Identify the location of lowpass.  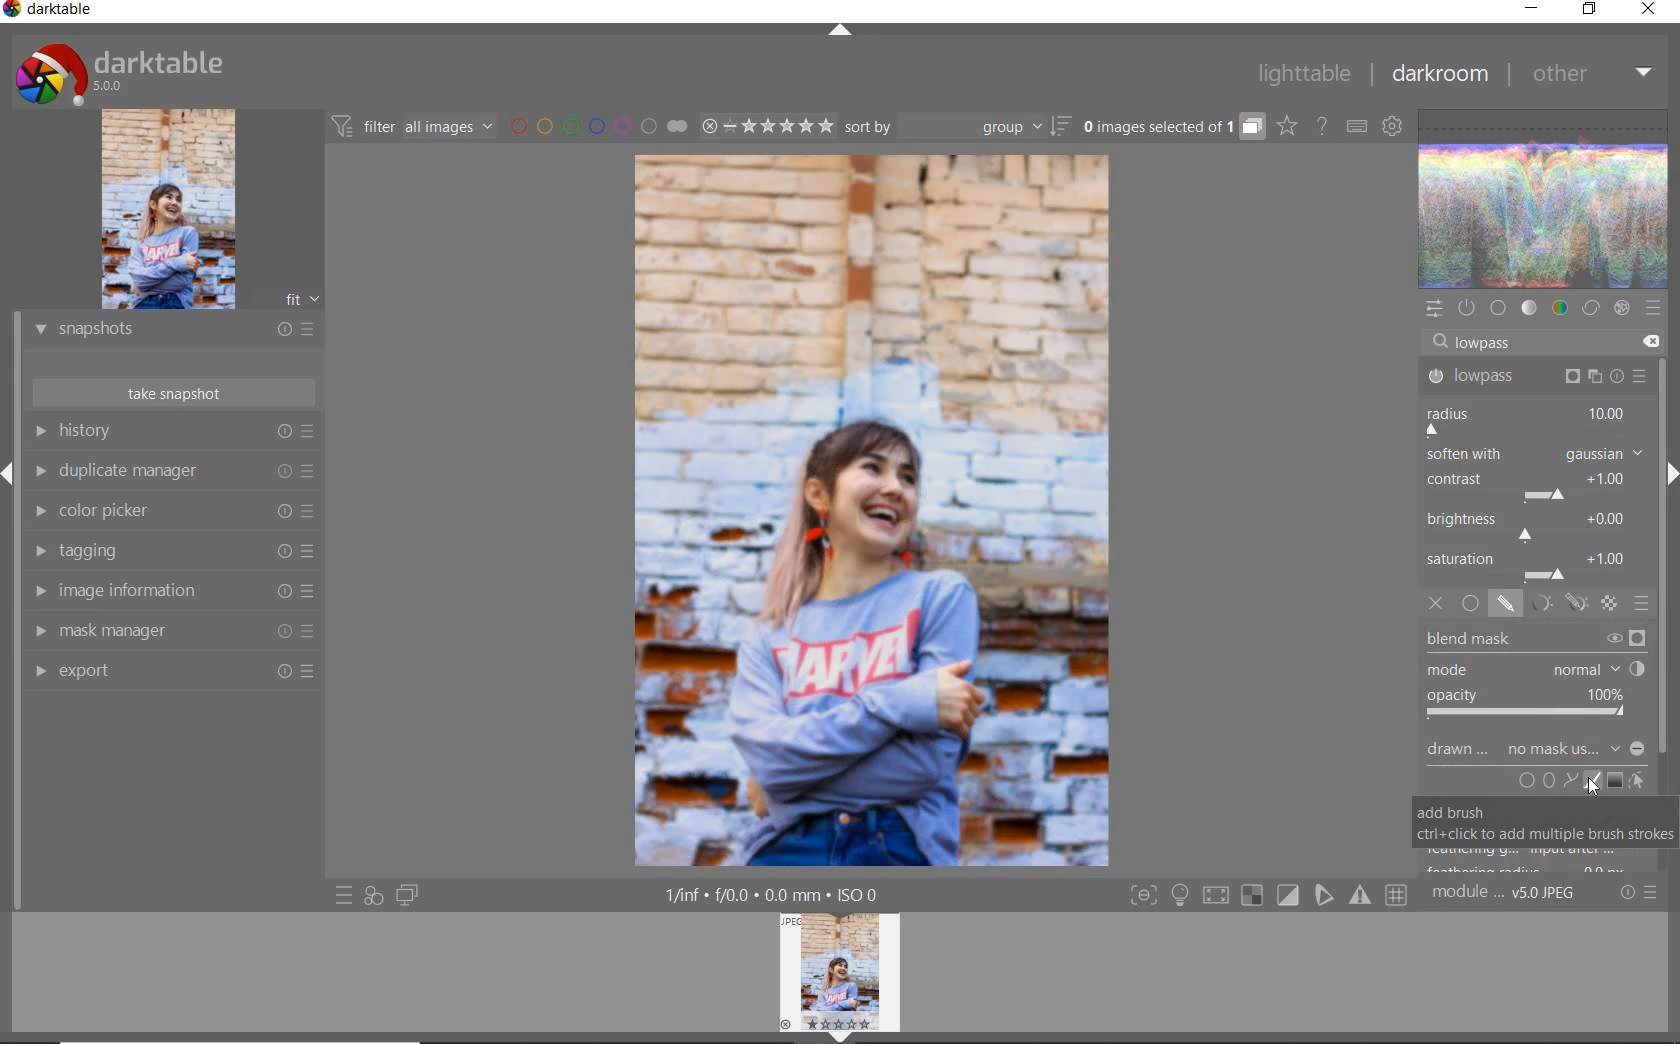
(1534, 377).